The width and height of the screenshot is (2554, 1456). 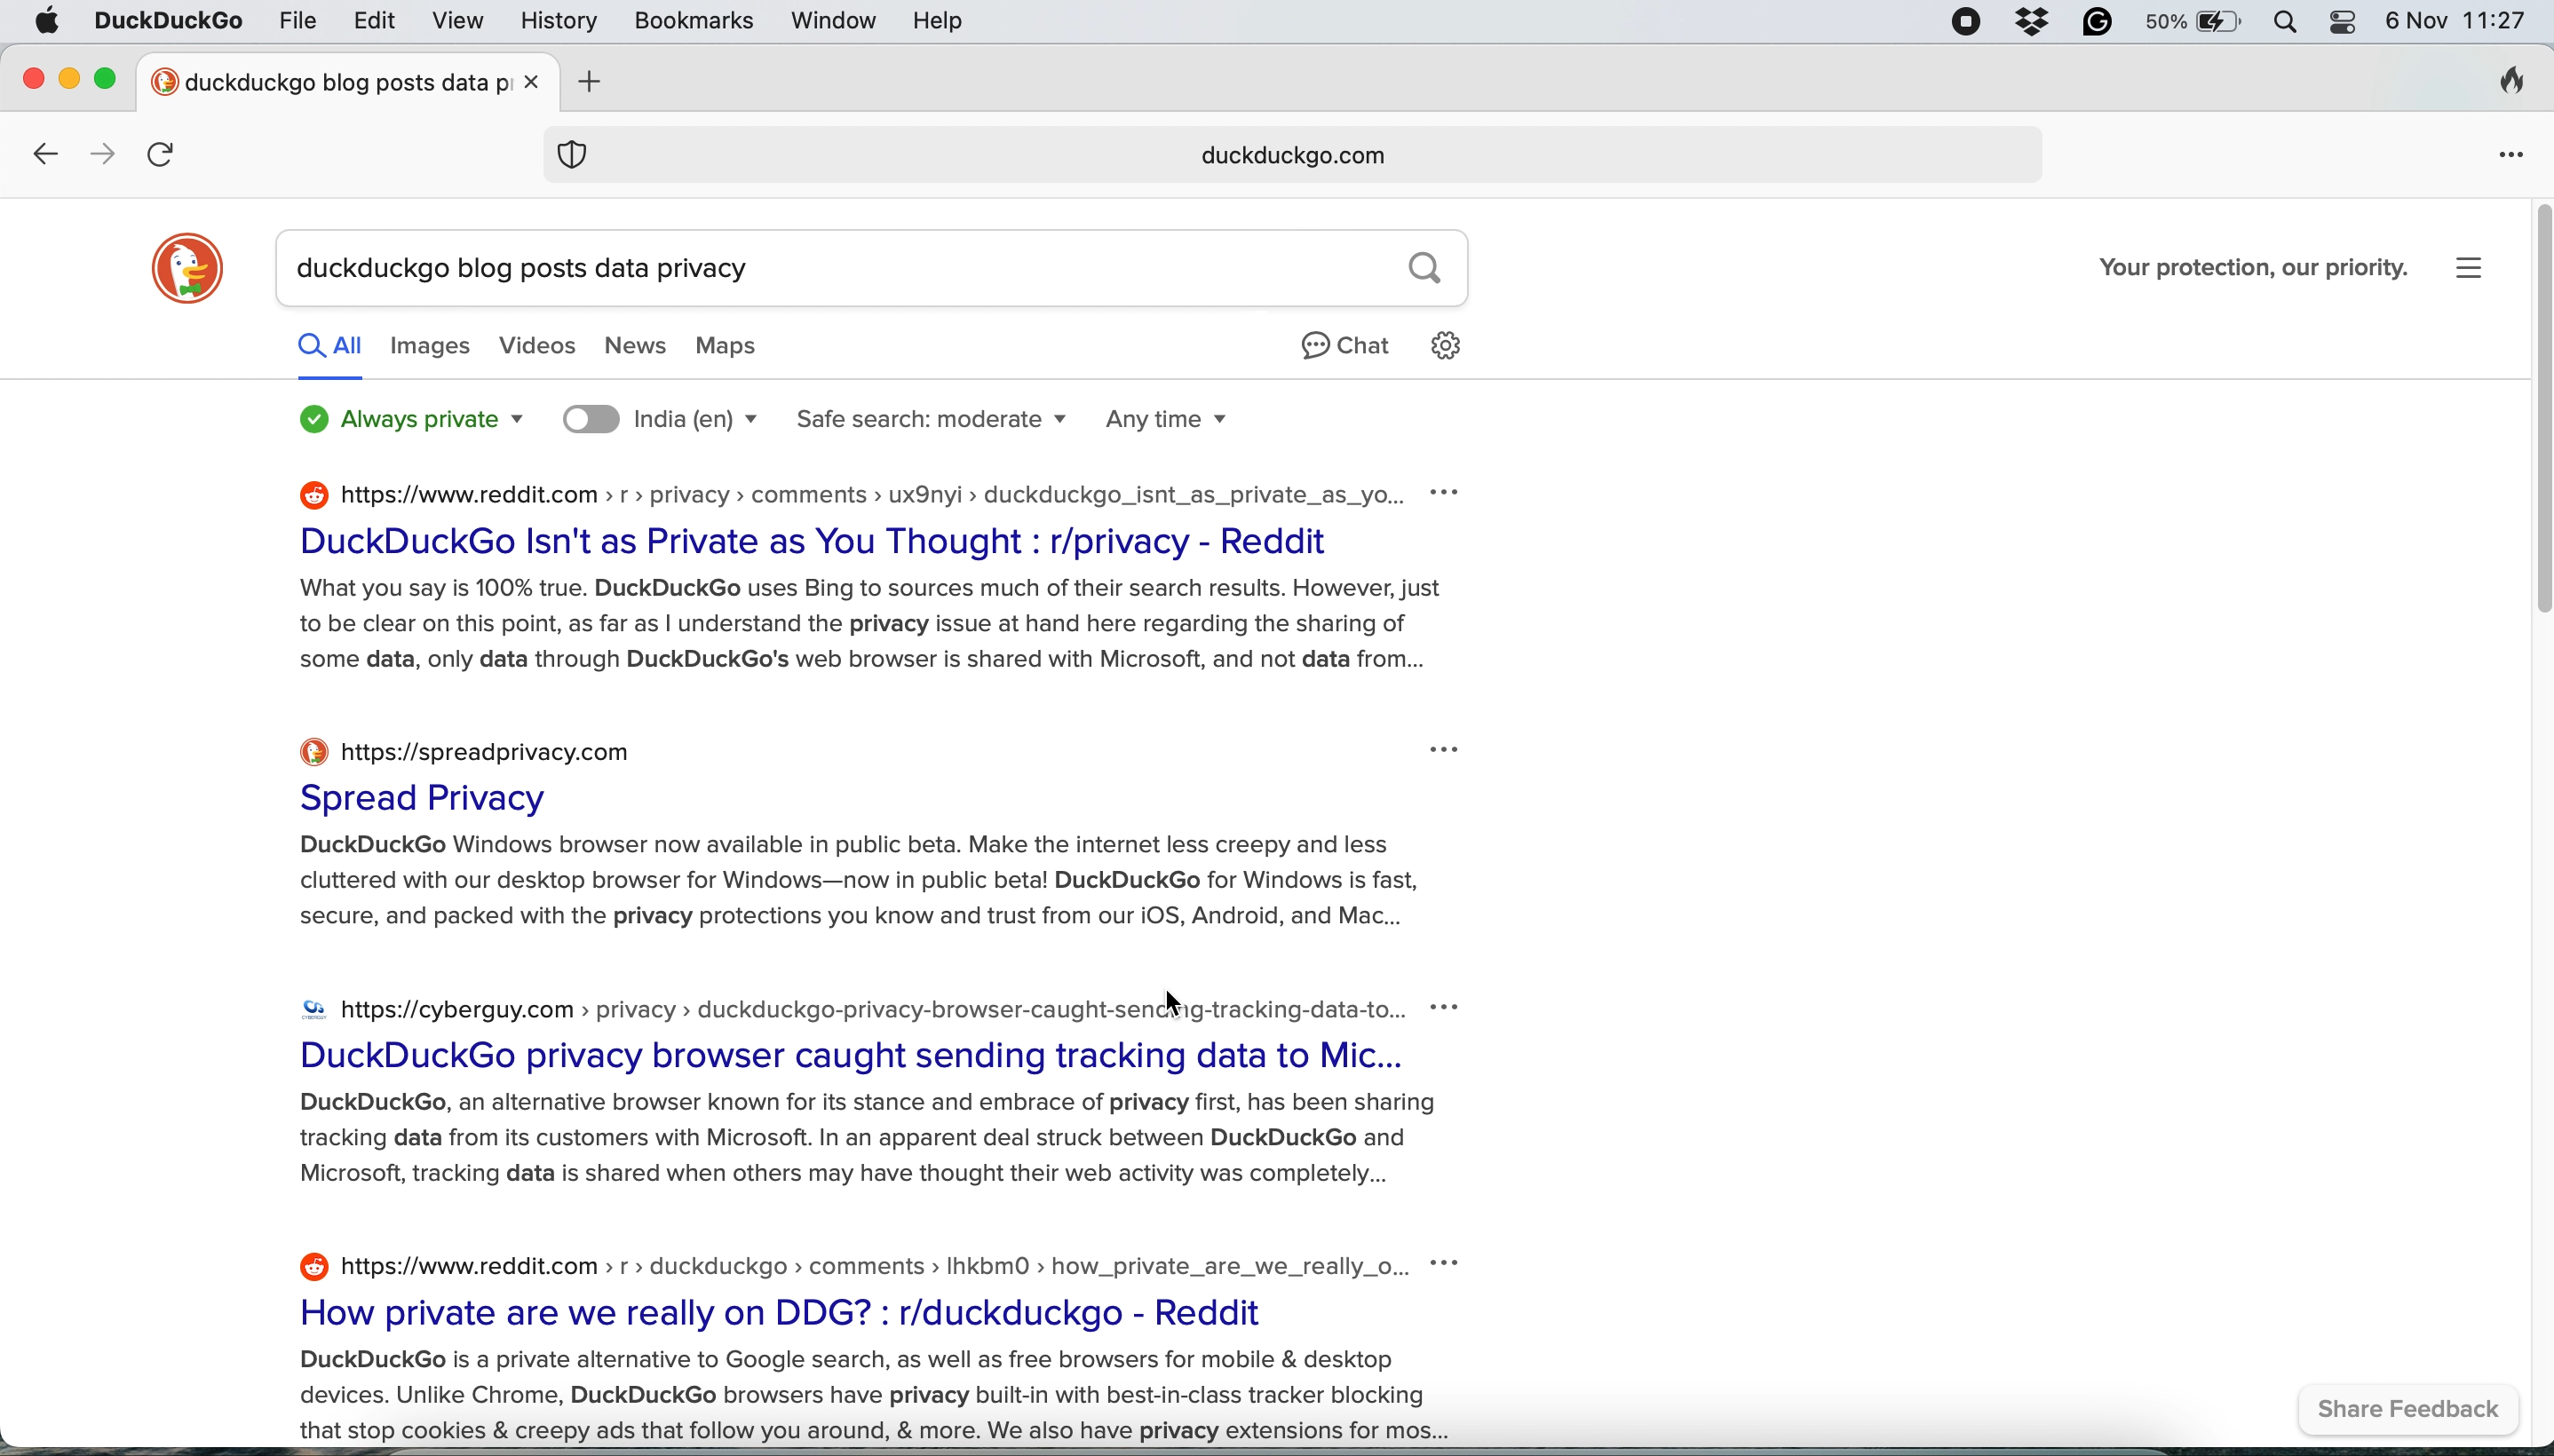 I want to click on search feedback, so click(x=2419, y=1410).